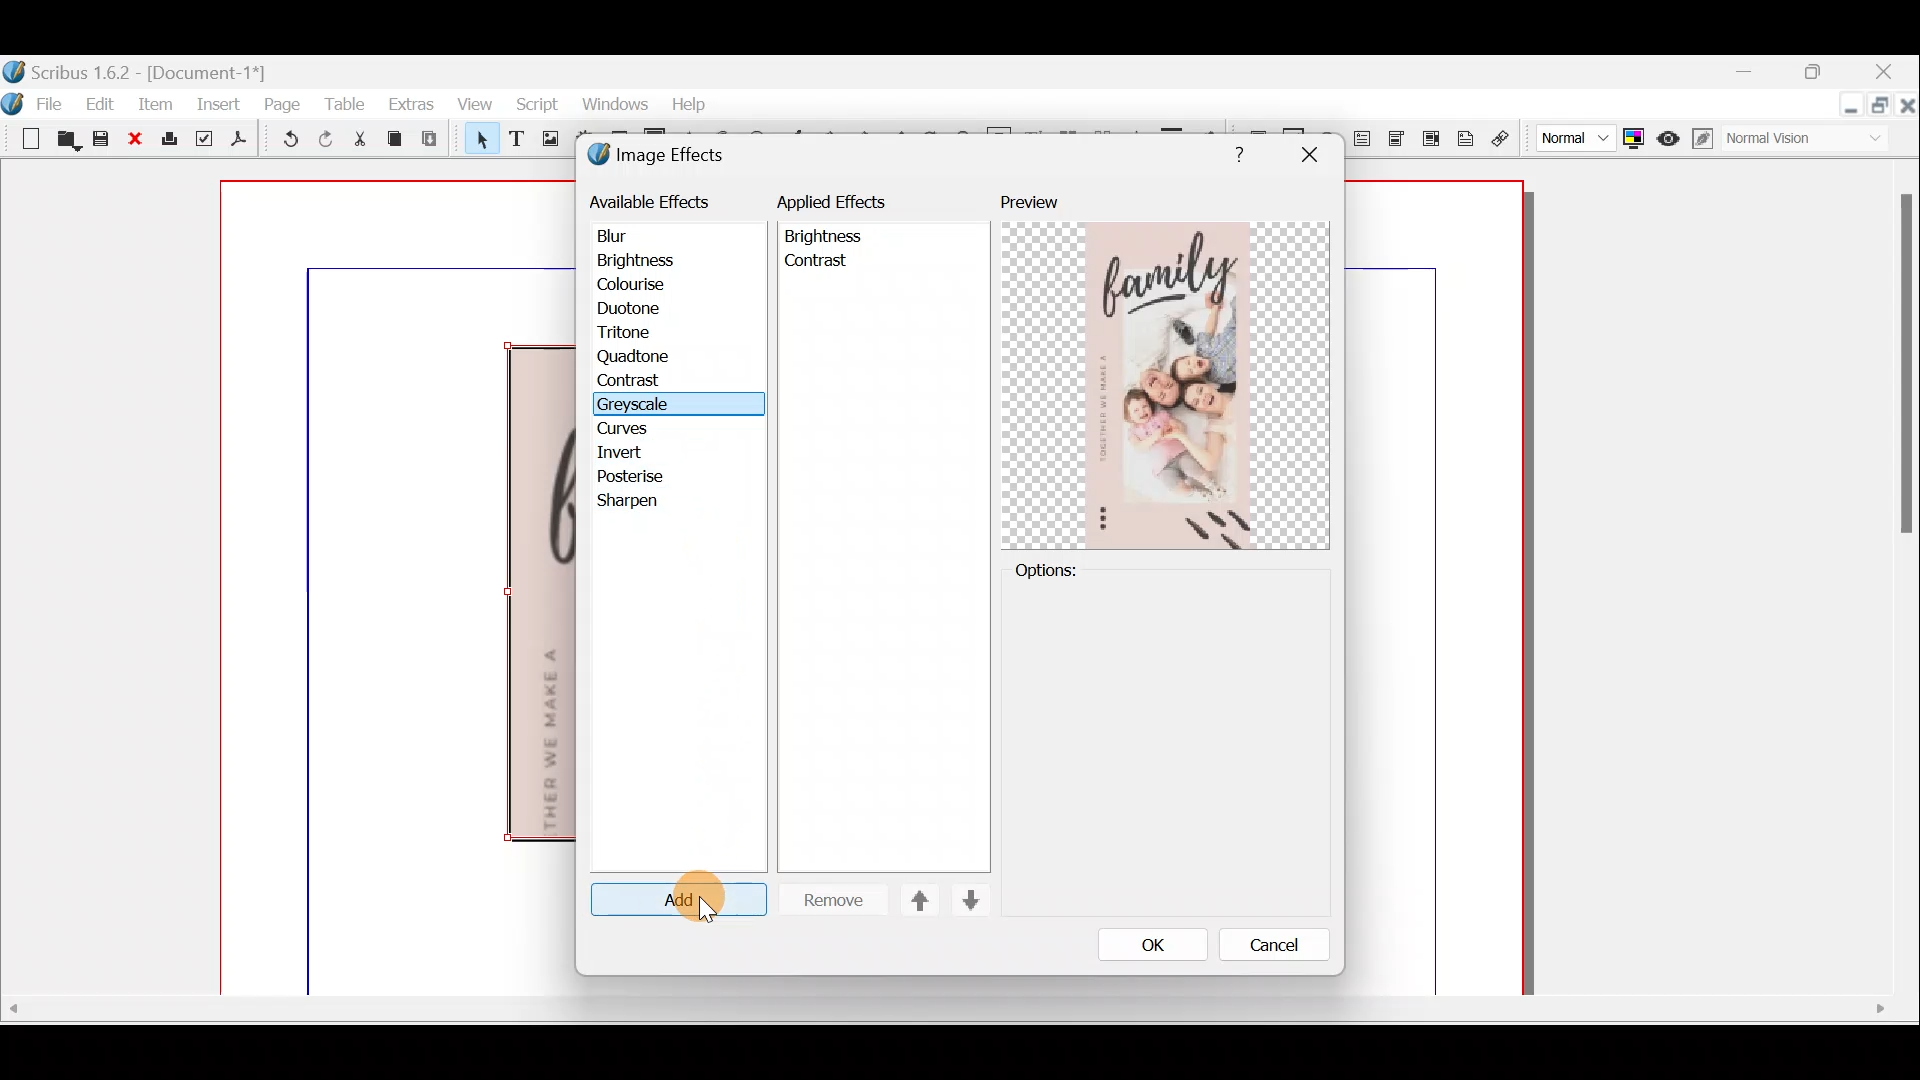 This screenshot has width=1920, height=1080. Describe the element at coordinates (1700, 137) in the screenshot. I see `Edit in preview mode` at that location.